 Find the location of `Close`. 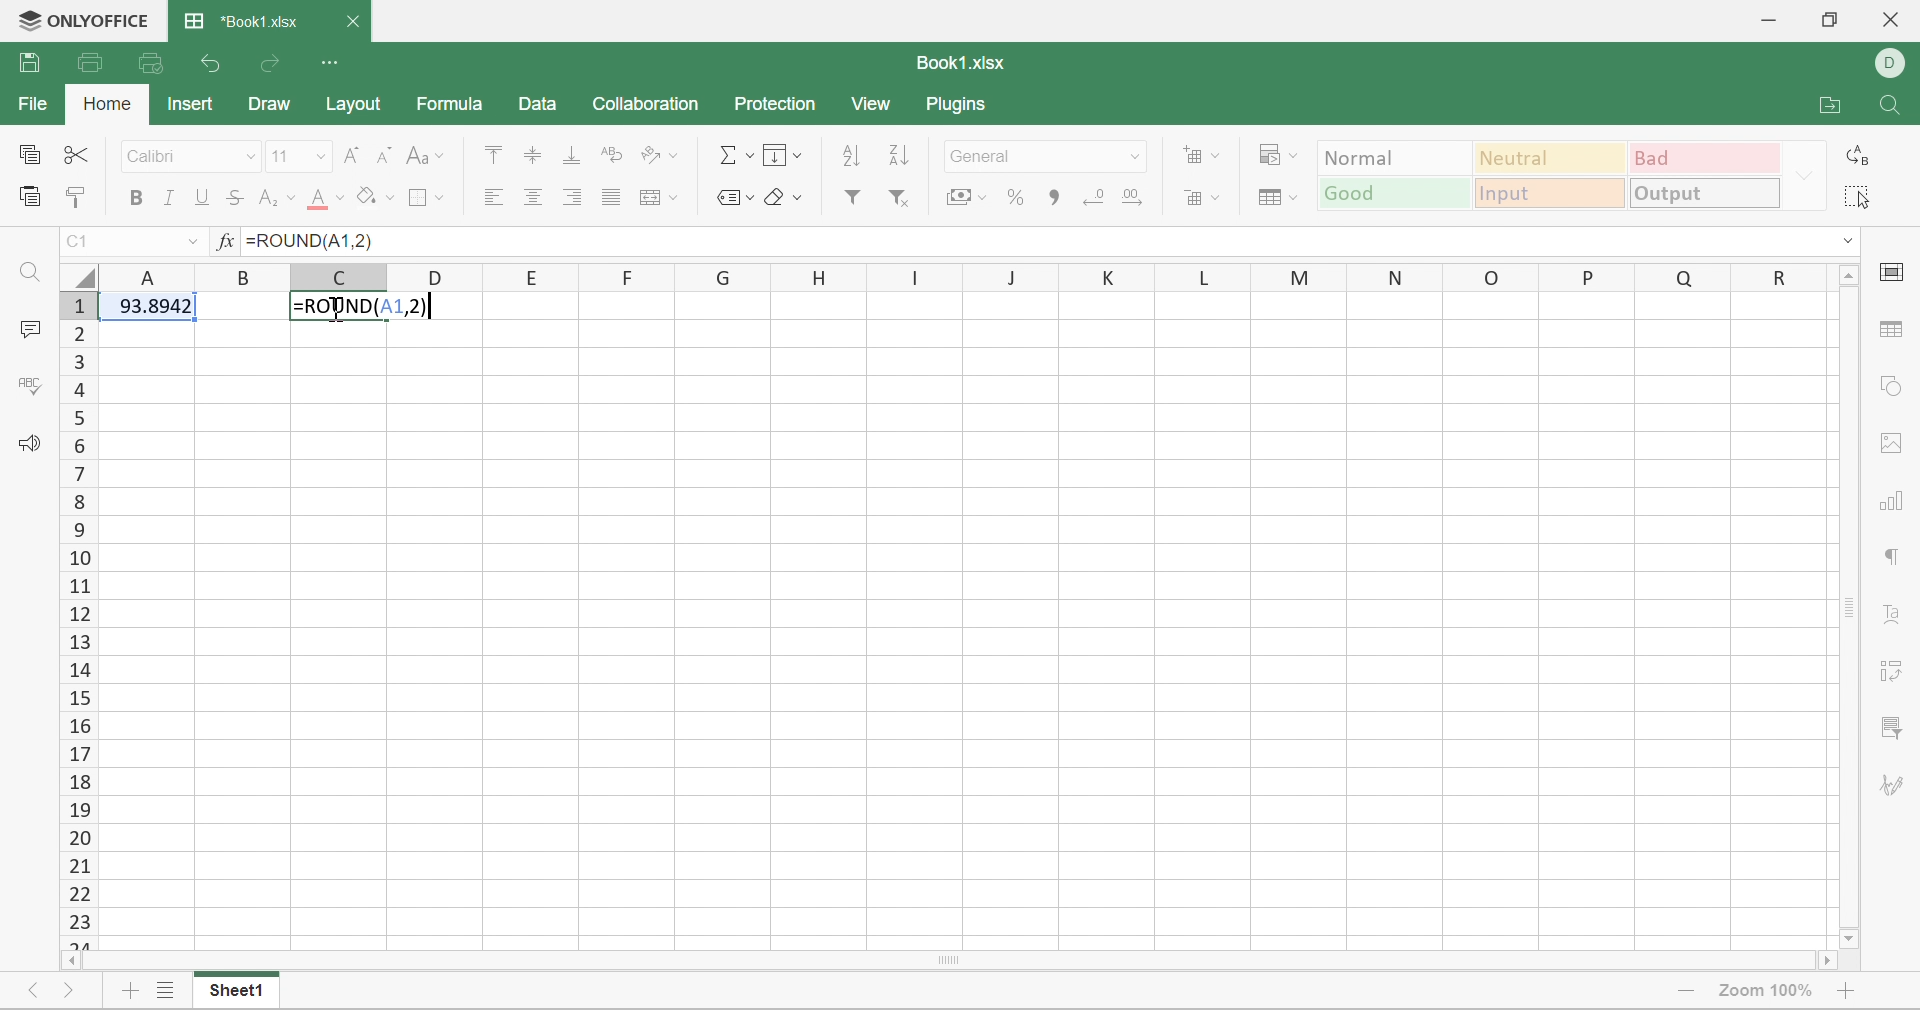

Close is located at coordinates (1891, 18).